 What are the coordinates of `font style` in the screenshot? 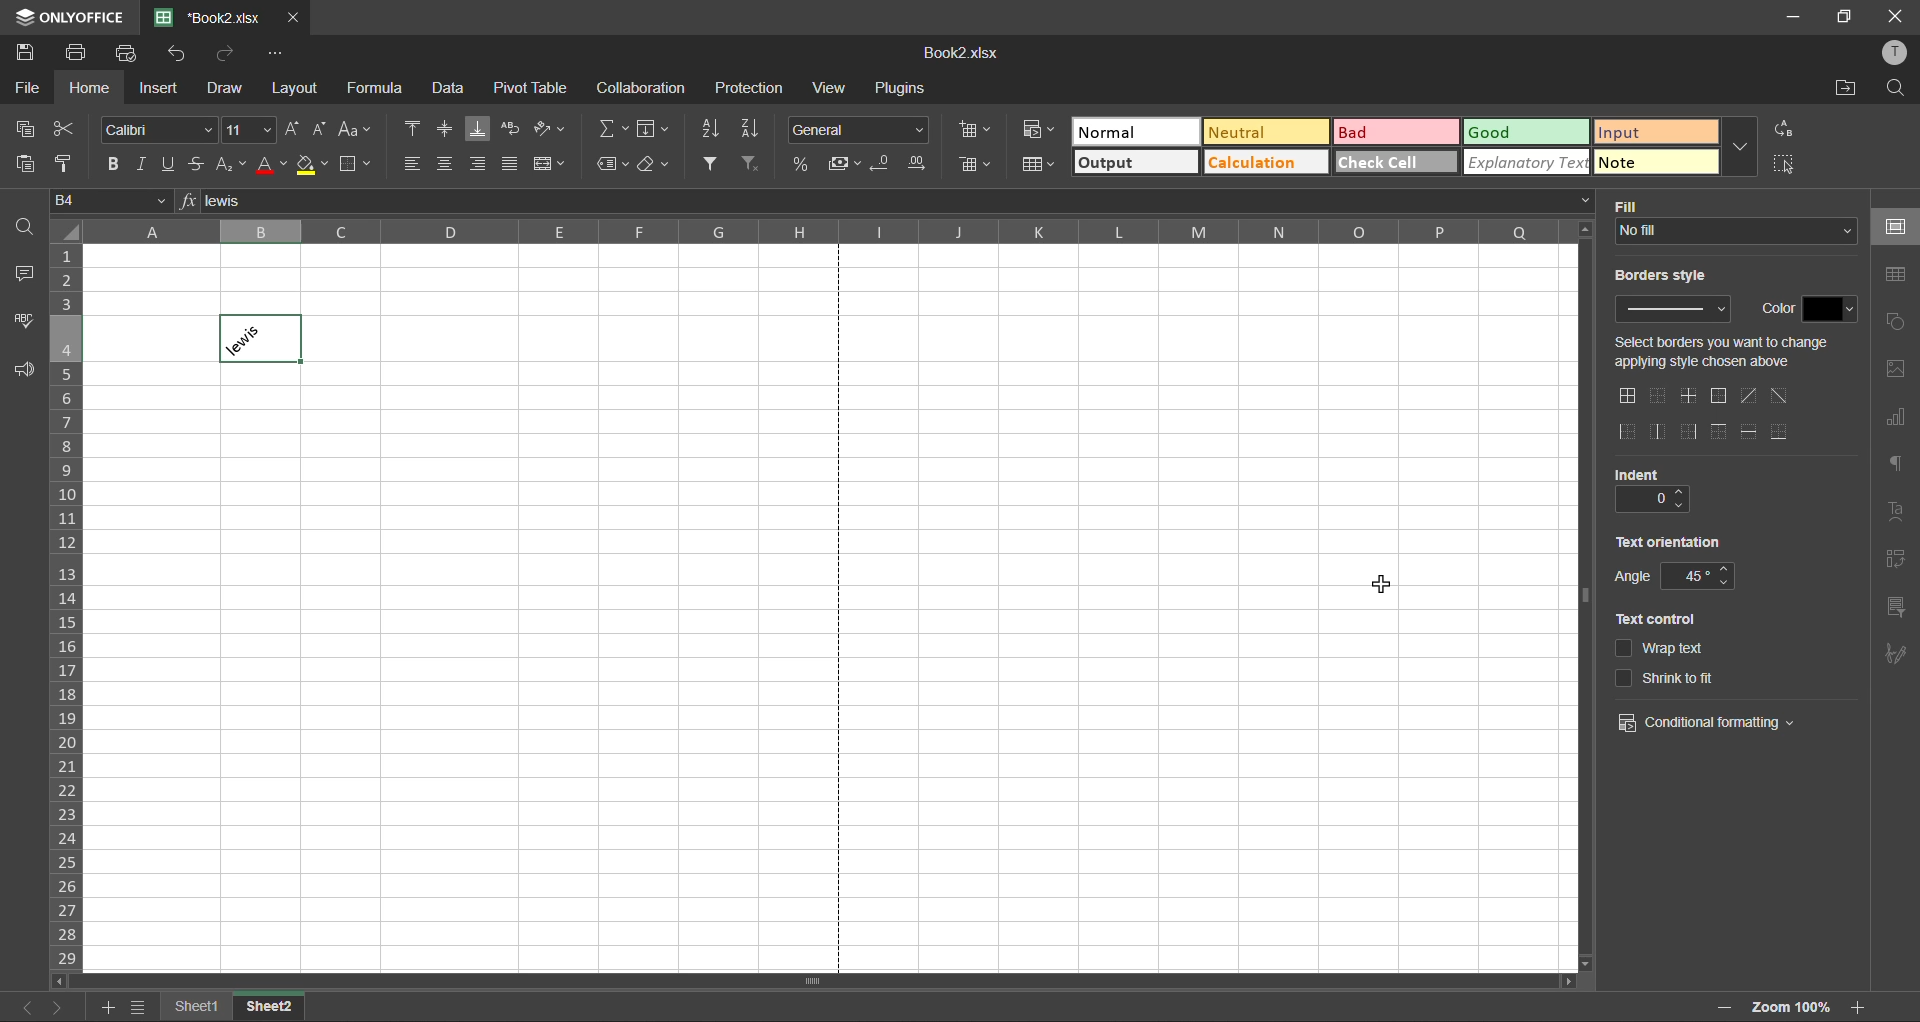 It's located at (156, 132).